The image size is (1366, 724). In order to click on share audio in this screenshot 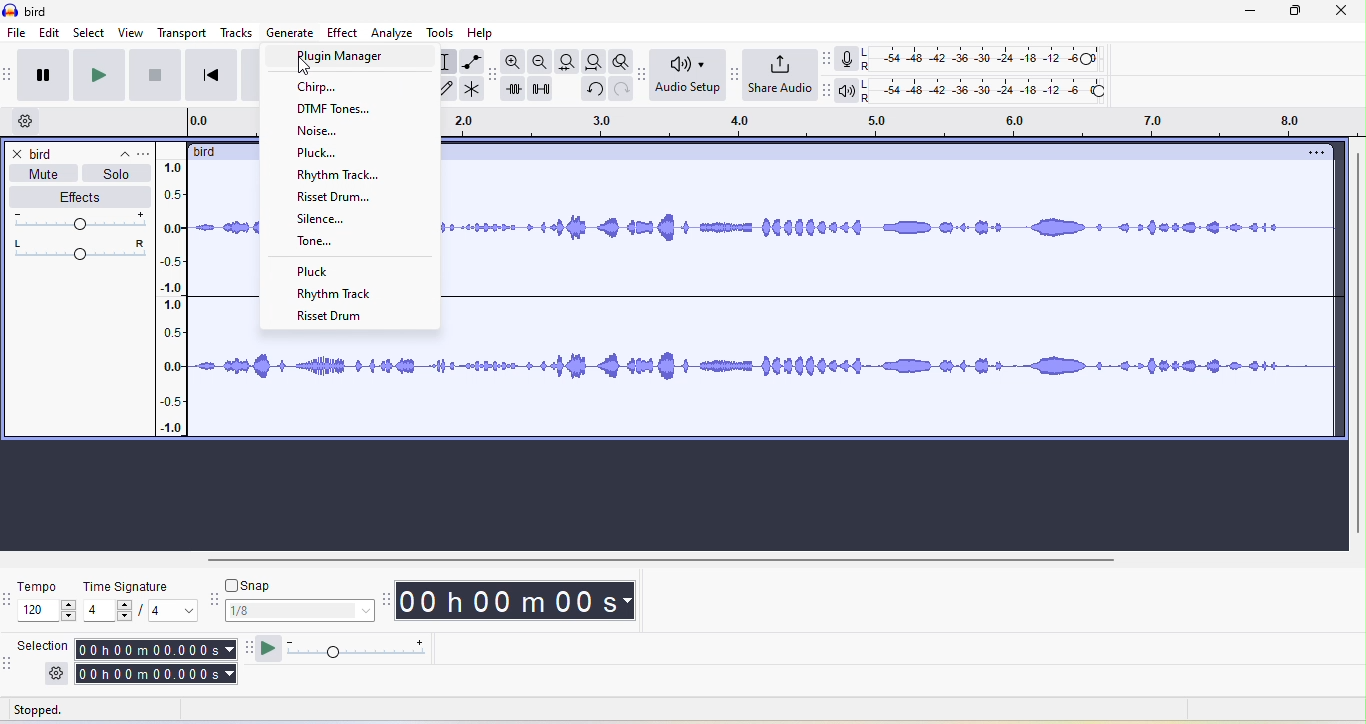, I will do `click(779, 75)`.